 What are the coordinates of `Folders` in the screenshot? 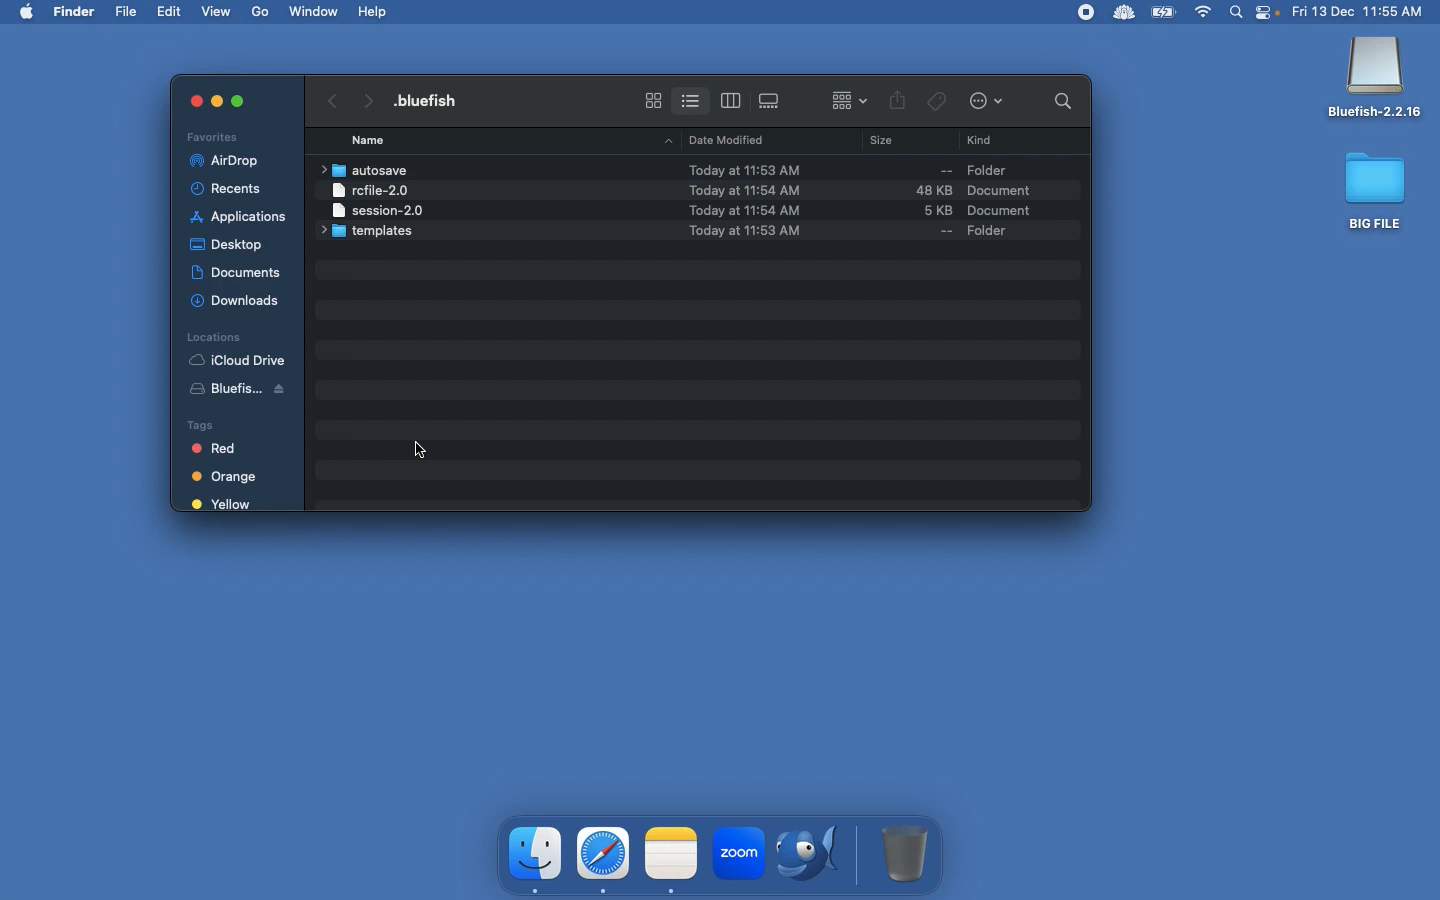 It's located at (372, 232).